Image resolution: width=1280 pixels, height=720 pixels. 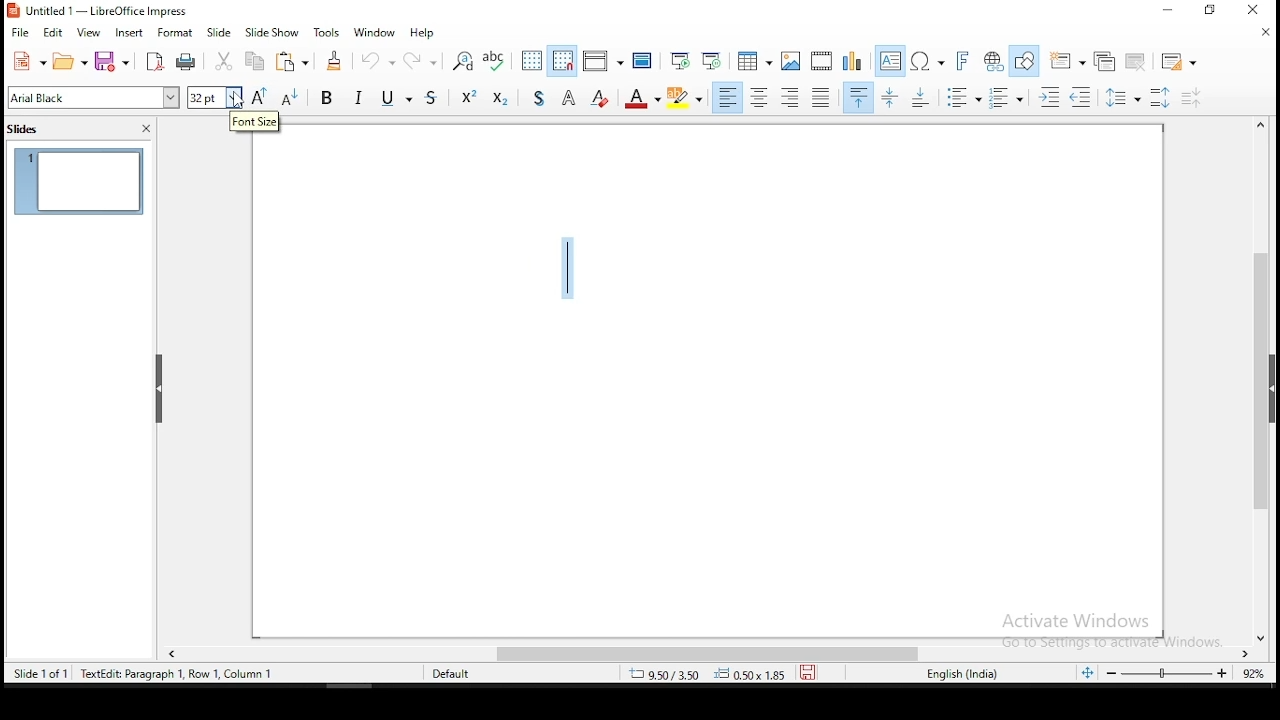 I want to click on Arial Black, so click(x=95, y=98).